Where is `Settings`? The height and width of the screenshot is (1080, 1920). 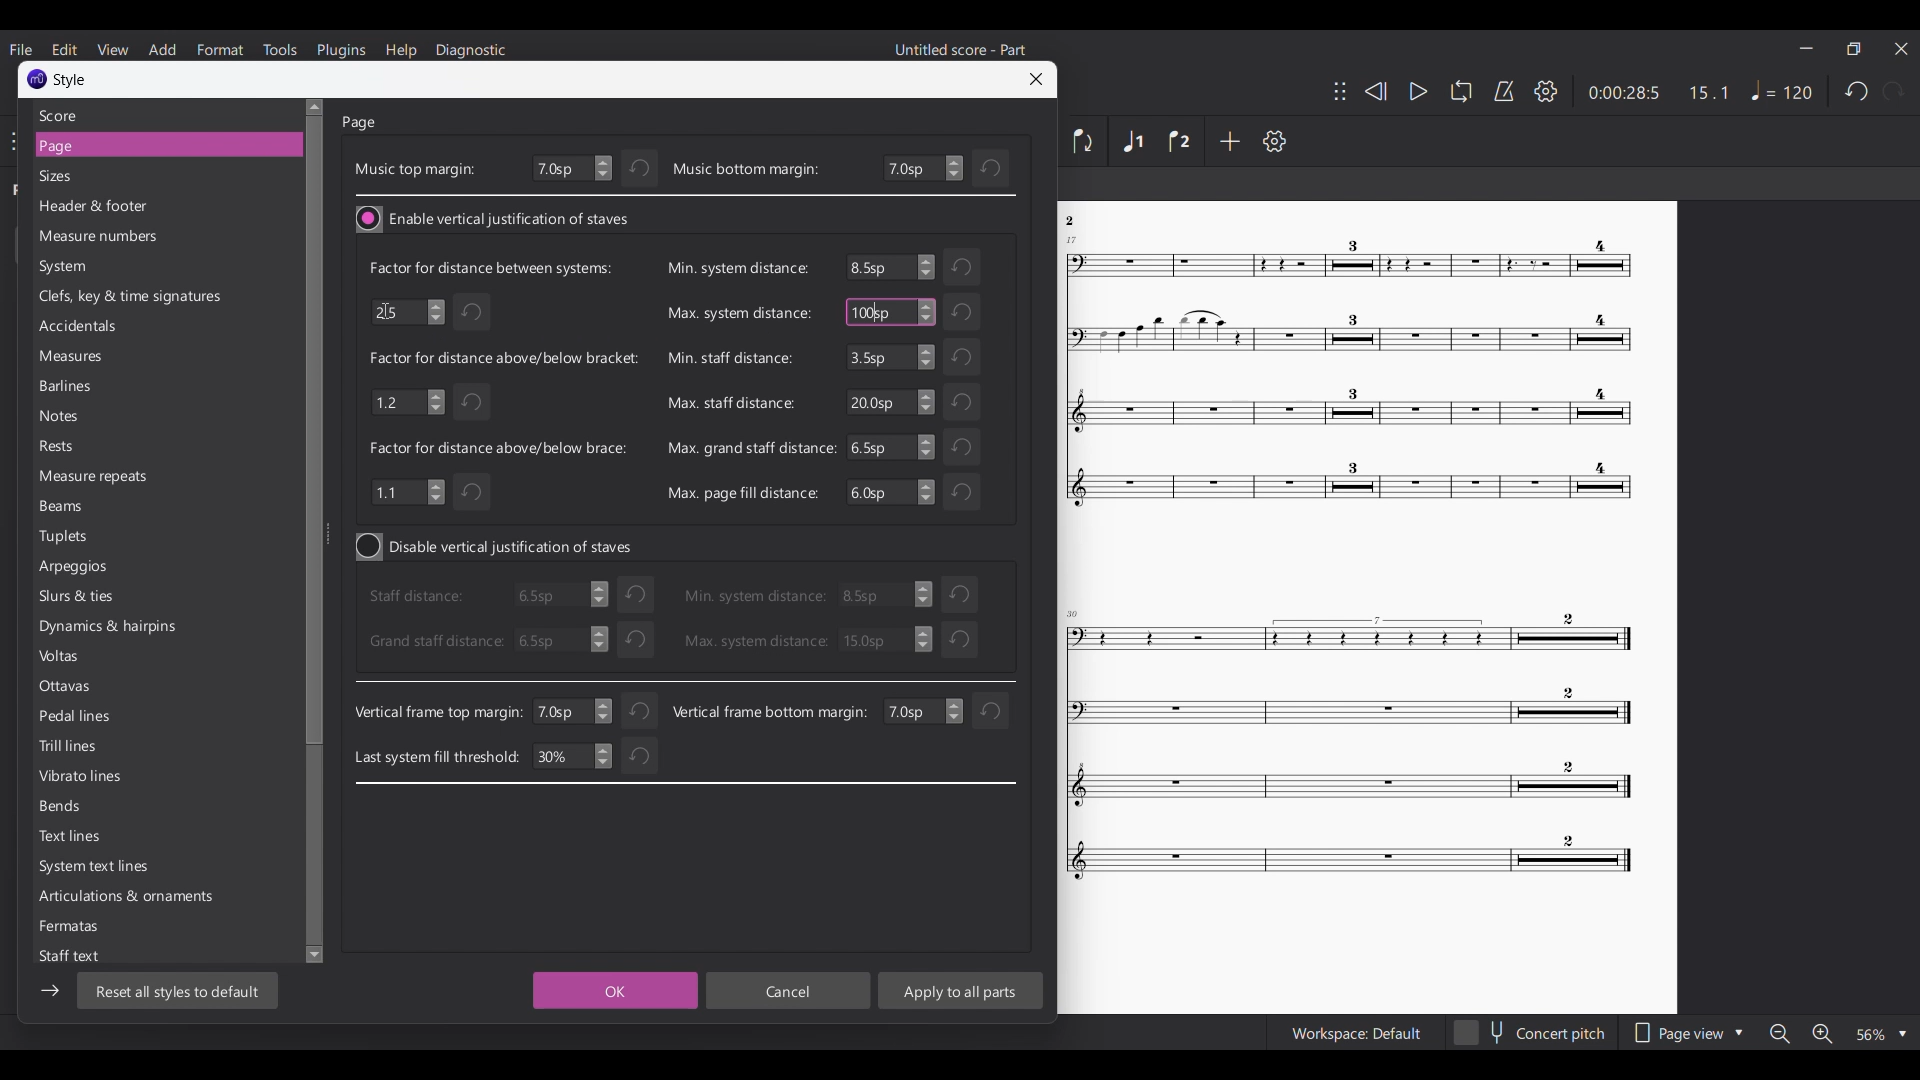
Settings is located at coordinates (1274, 141).